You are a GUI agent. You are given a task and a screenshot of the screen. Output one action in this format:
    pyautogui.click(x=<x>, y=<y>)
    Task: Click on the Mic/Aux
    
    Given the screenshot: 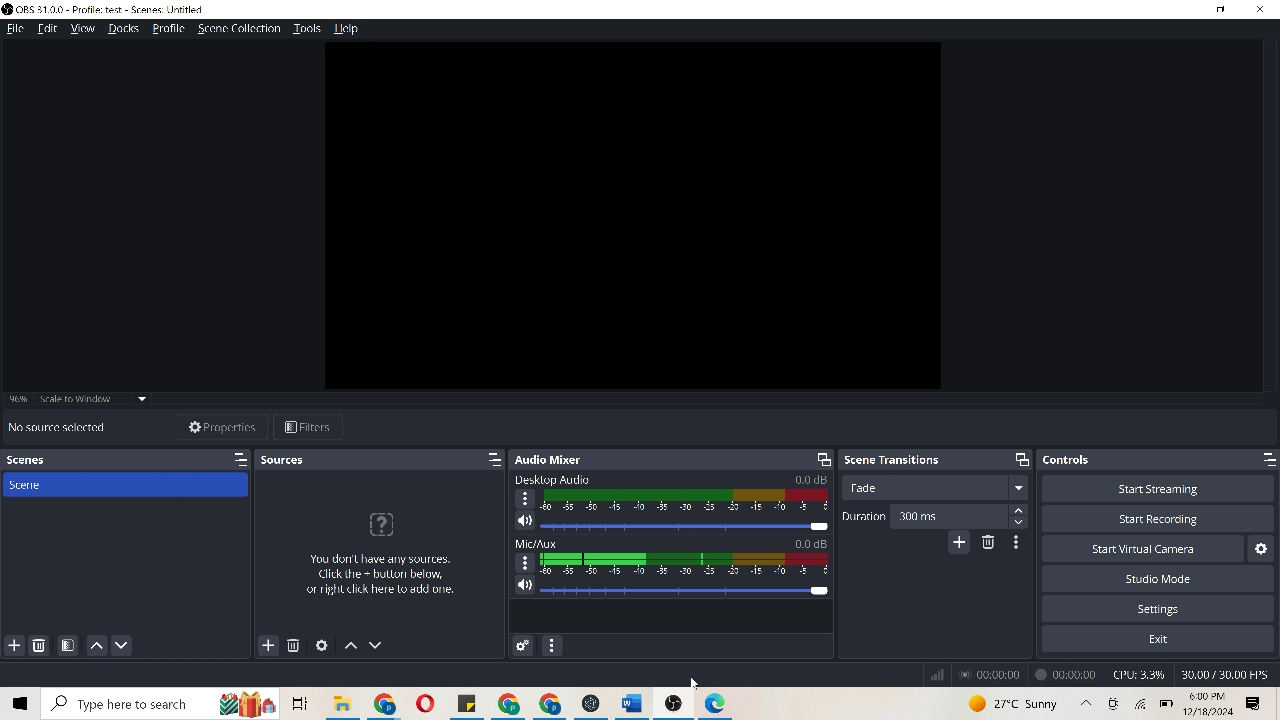 What is the action you would take?
    pyautogui.click(x=536, y=543)
    